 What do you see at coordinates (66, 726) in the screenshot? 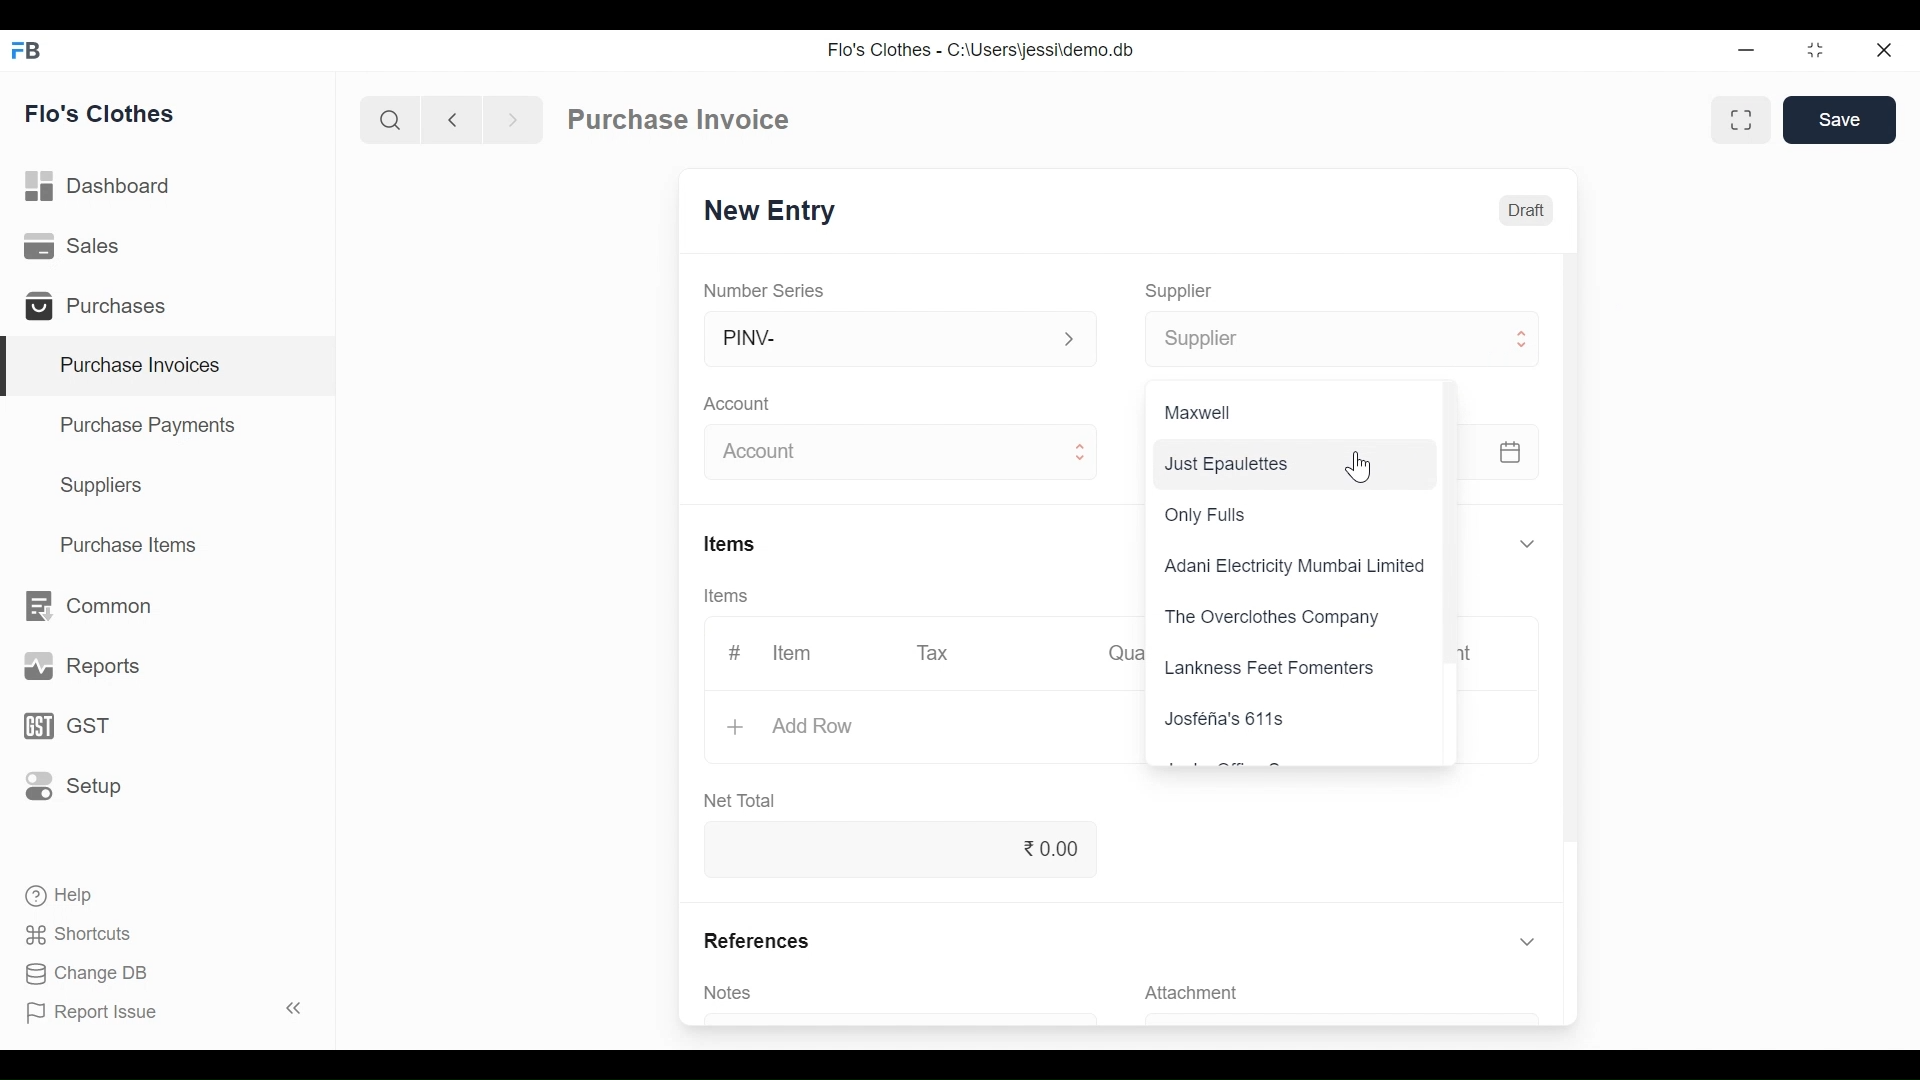
I see `GST` at bounding box center [66, 726].